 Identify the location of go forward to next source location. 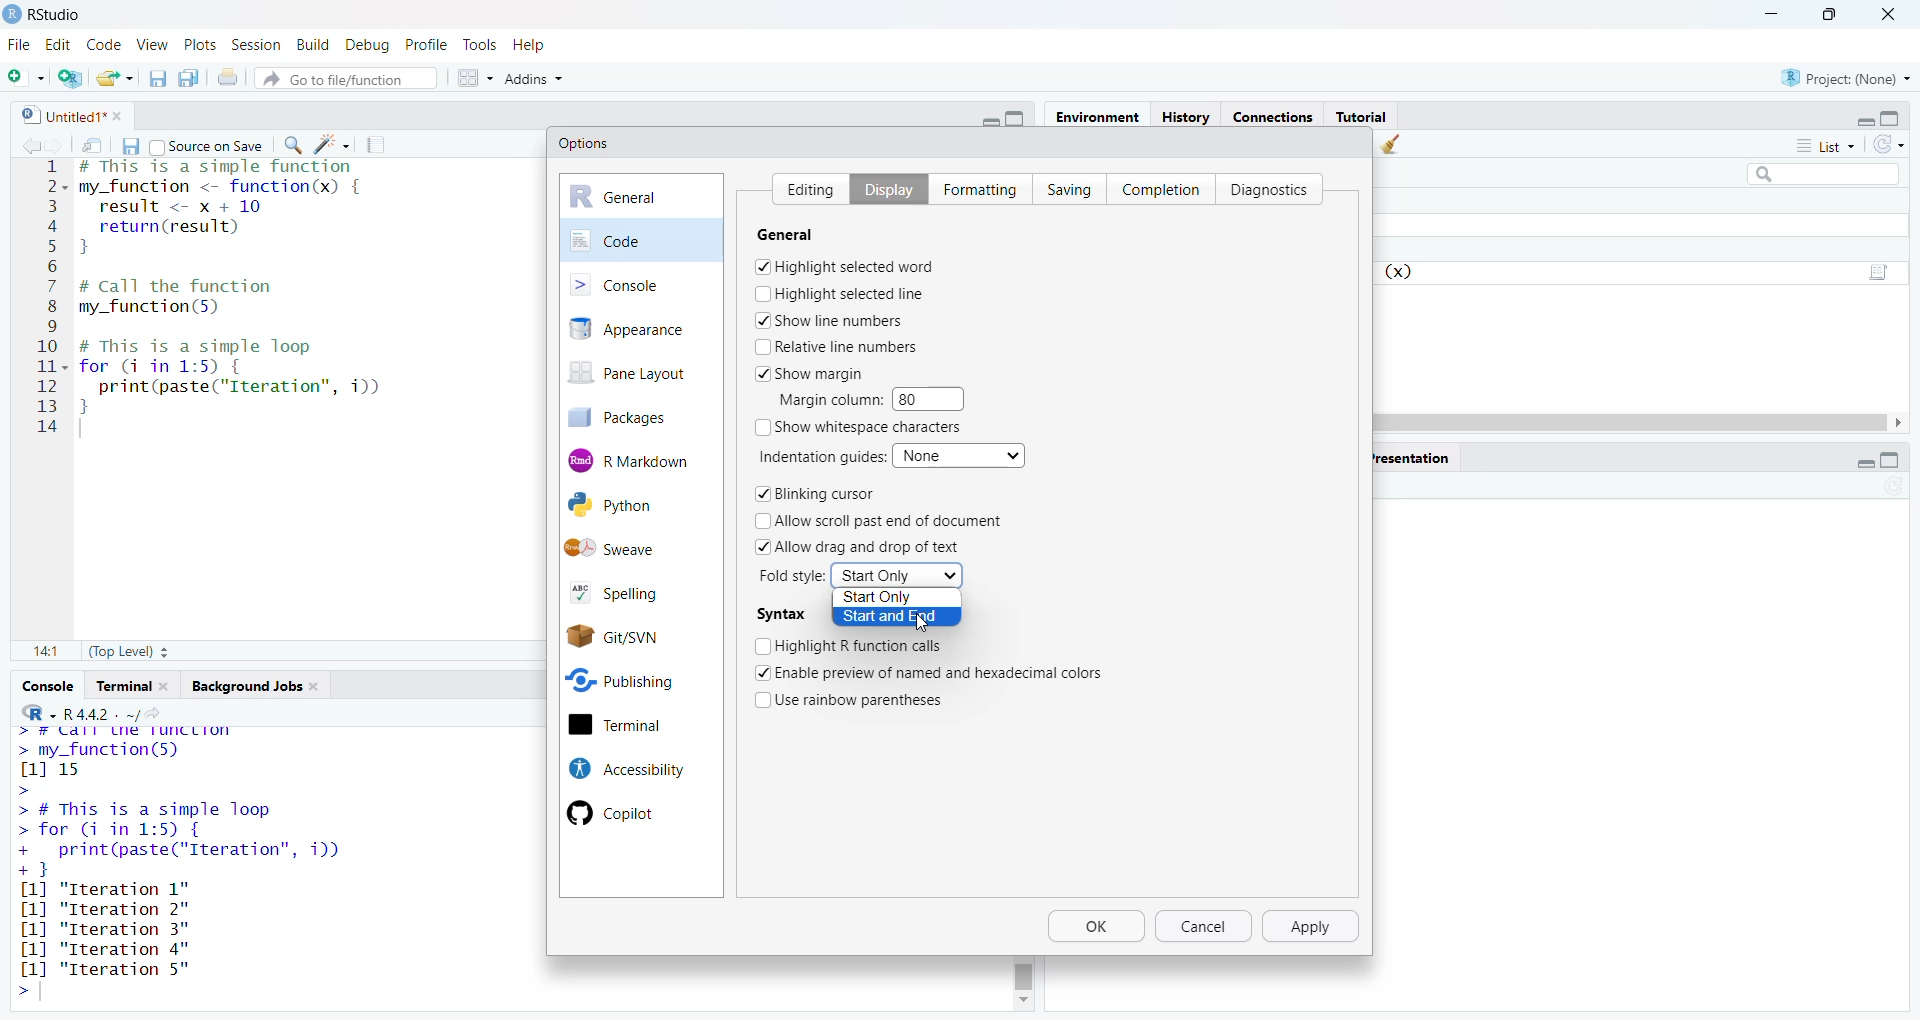
(59, 144).